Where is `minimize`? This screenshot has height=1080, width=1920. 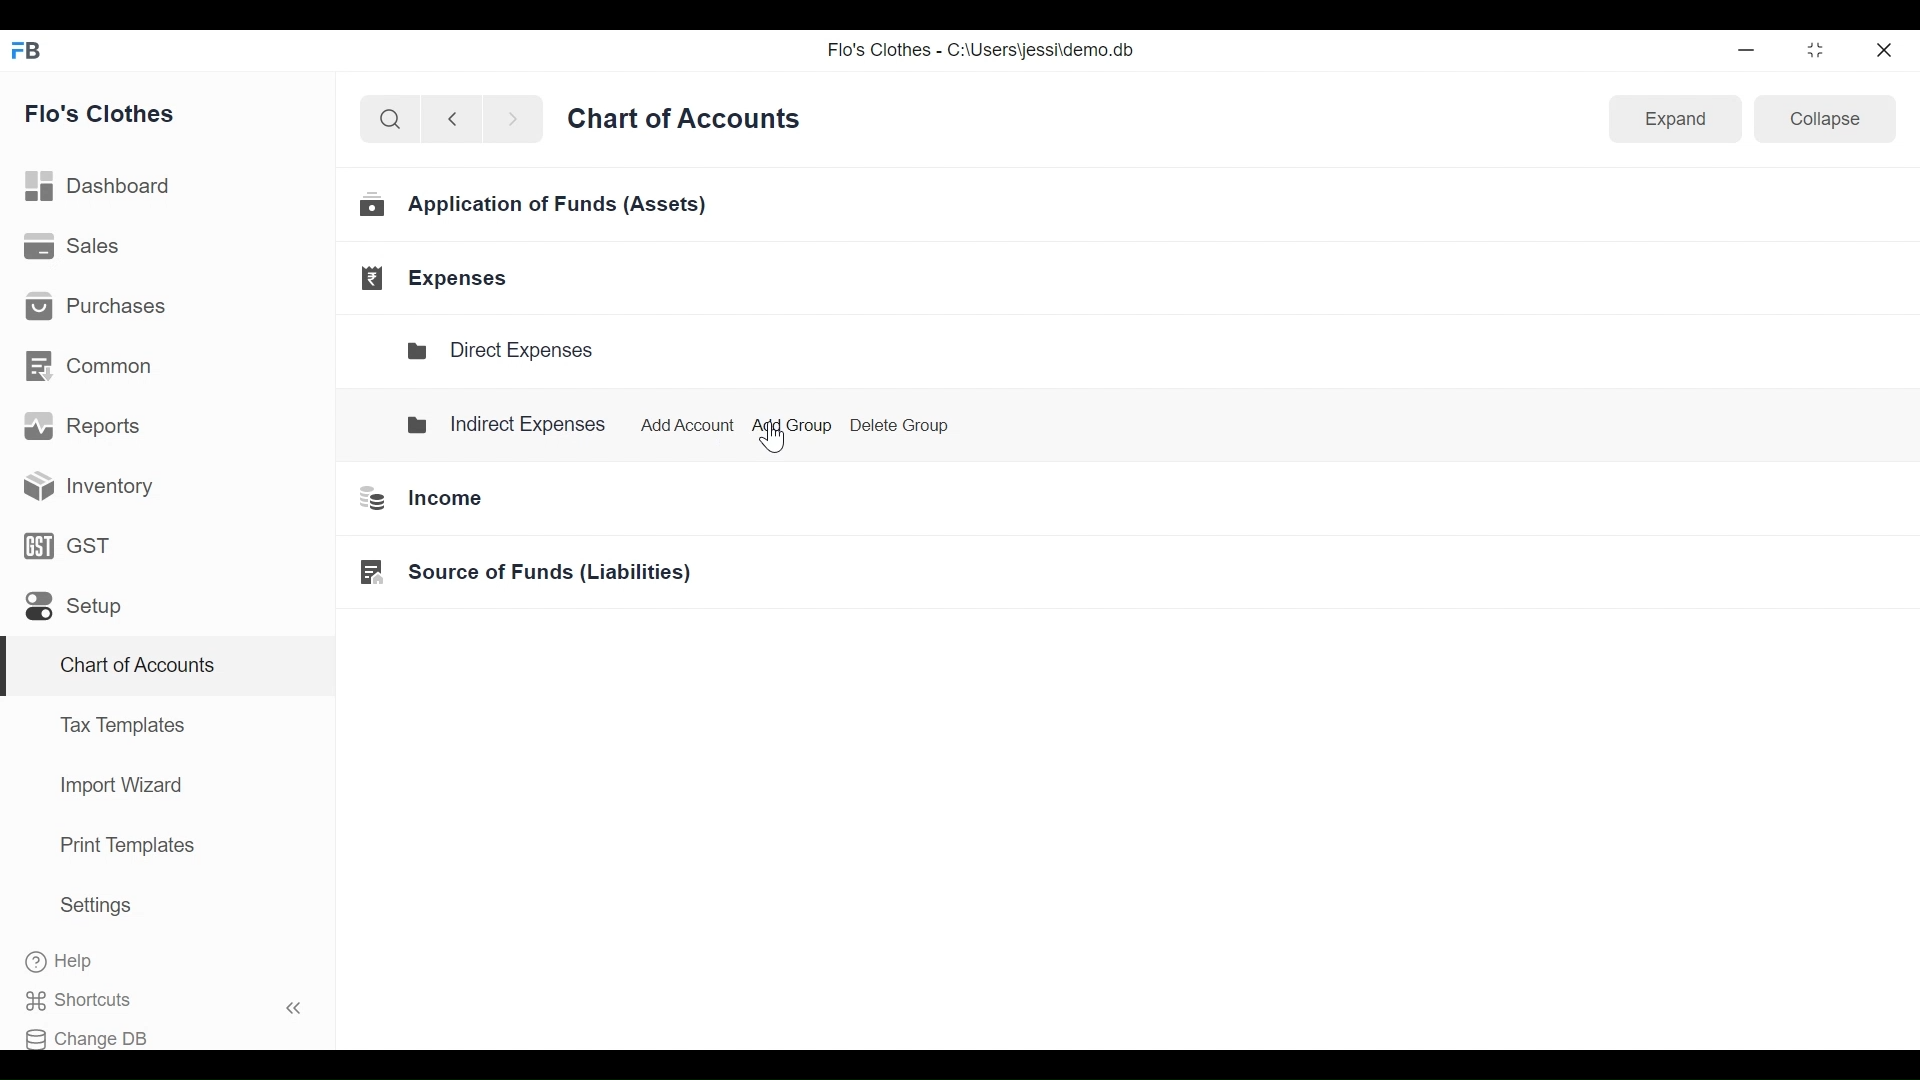
minimize is located at coordinates (1750, 50).